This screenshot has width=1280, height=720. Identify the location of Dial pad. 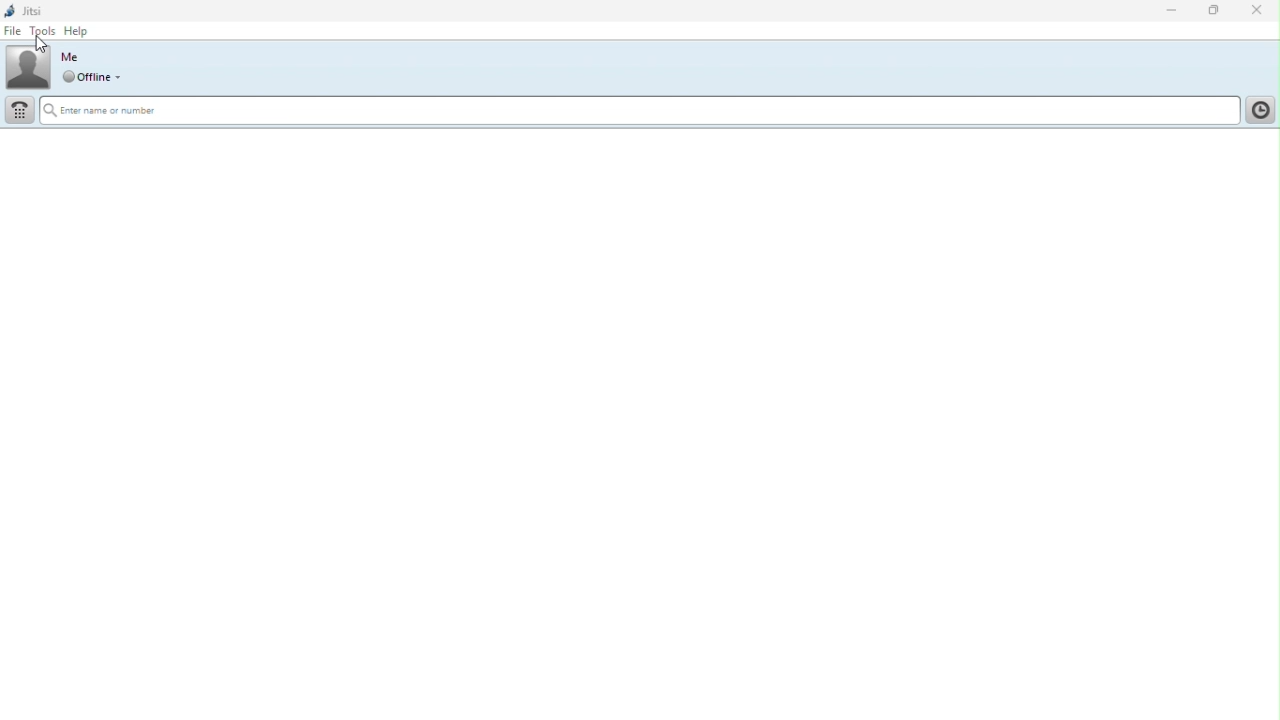
(18, 113).